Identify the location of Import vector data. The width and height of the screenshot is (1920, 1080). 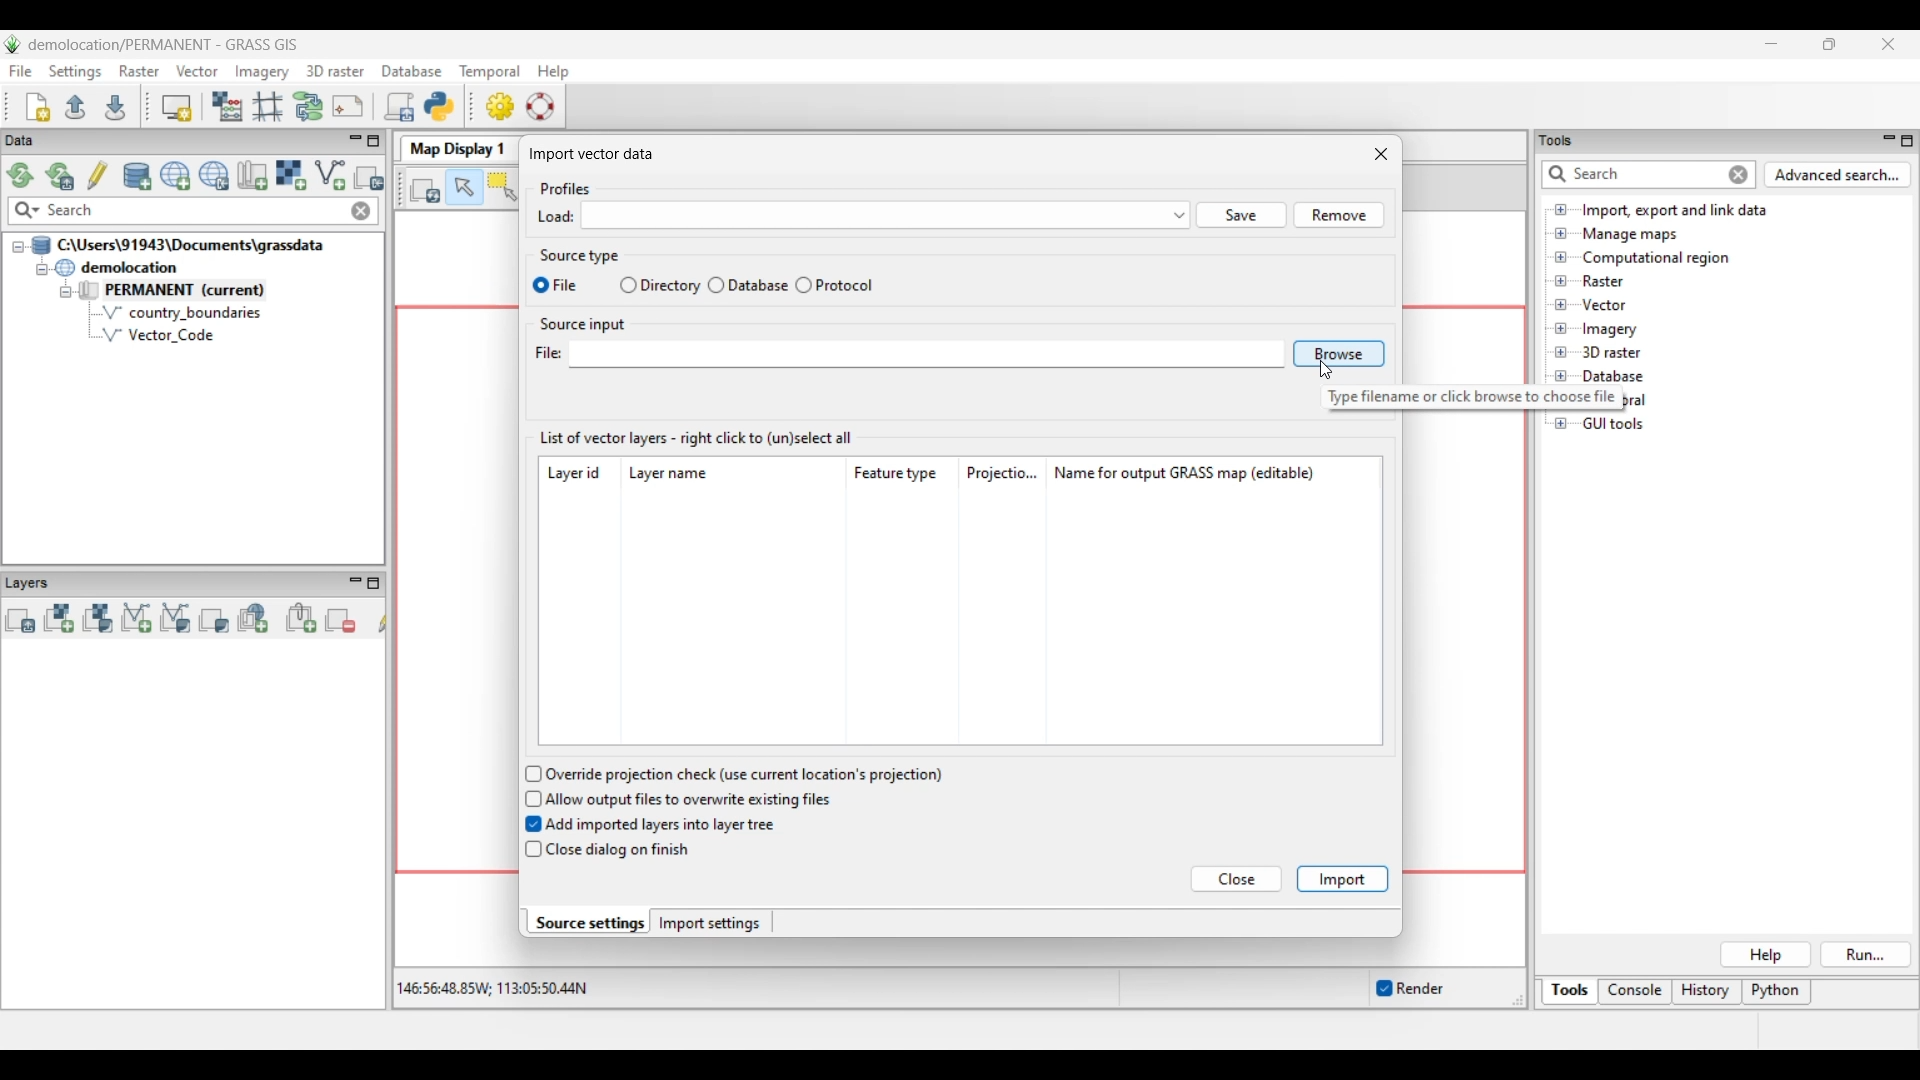
(599, 154).